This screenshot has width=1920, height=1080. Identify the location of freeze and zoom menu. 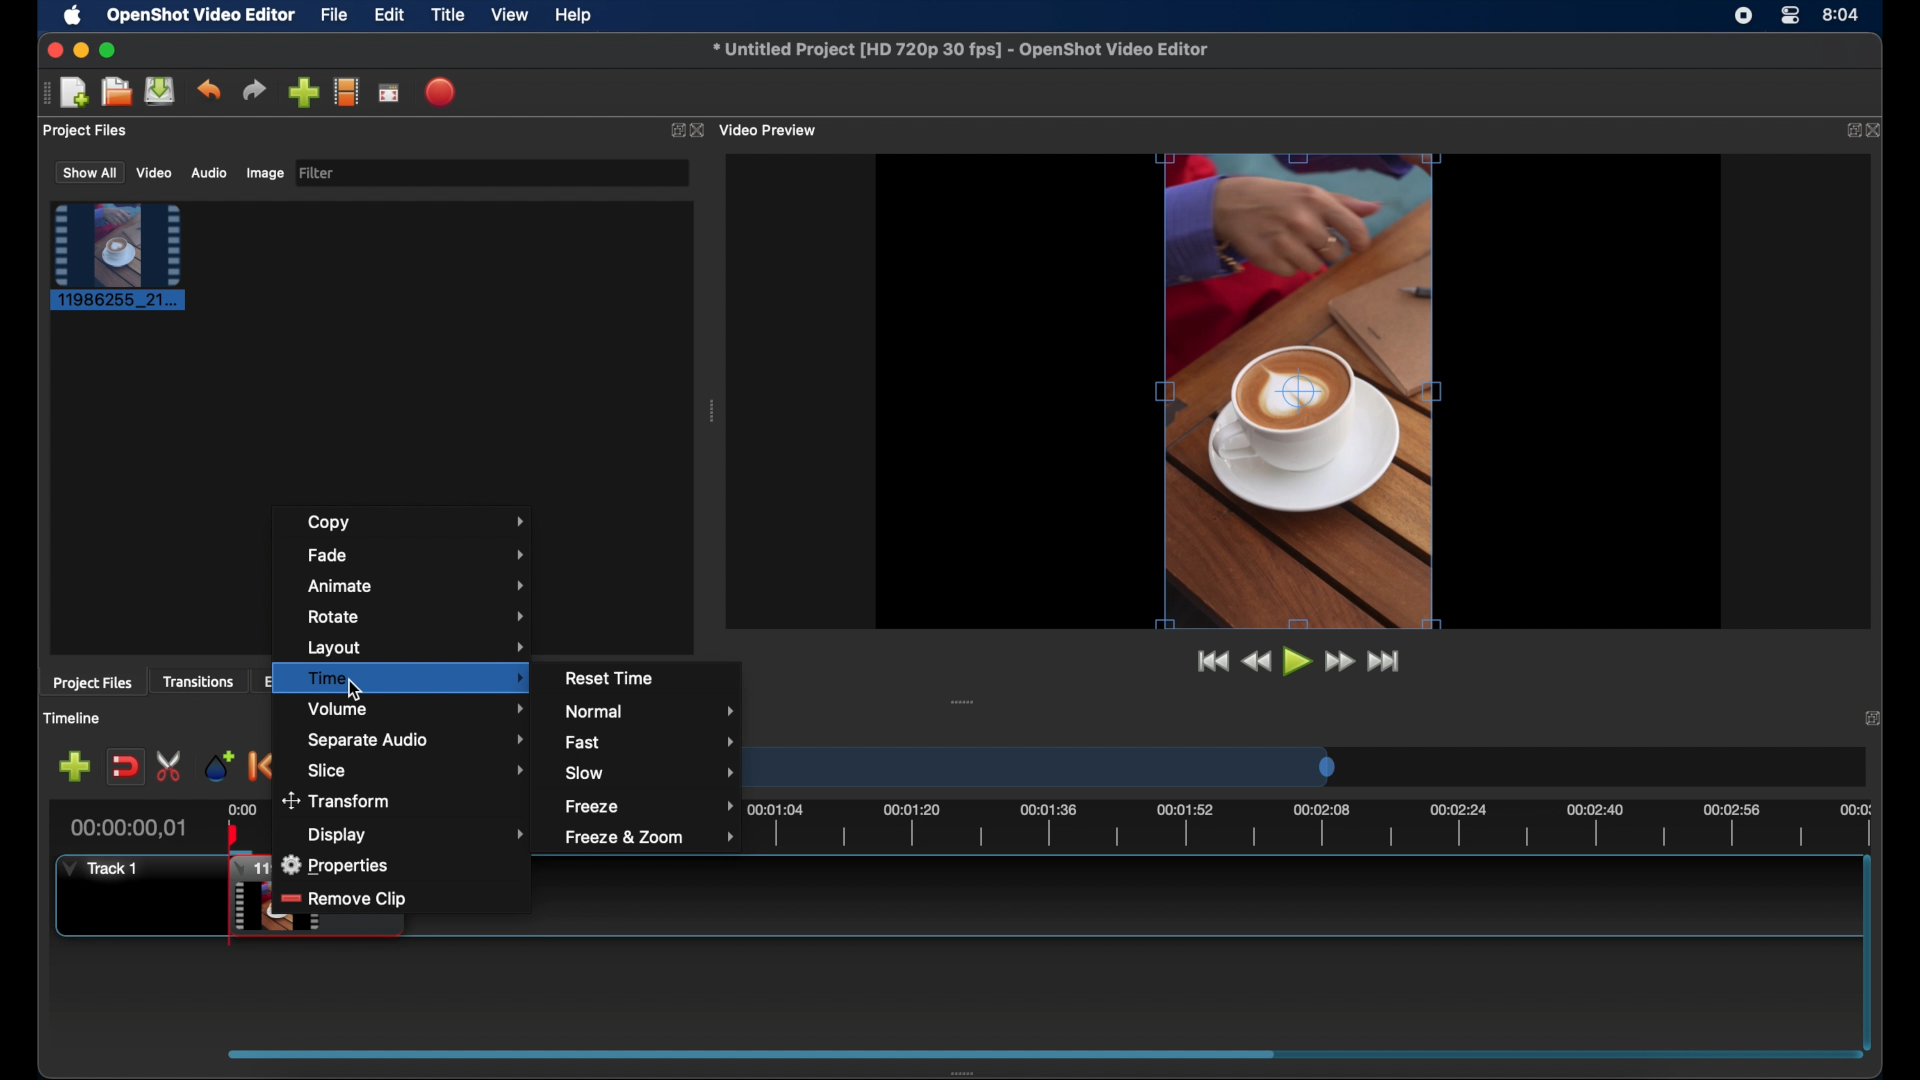
(652, 837).